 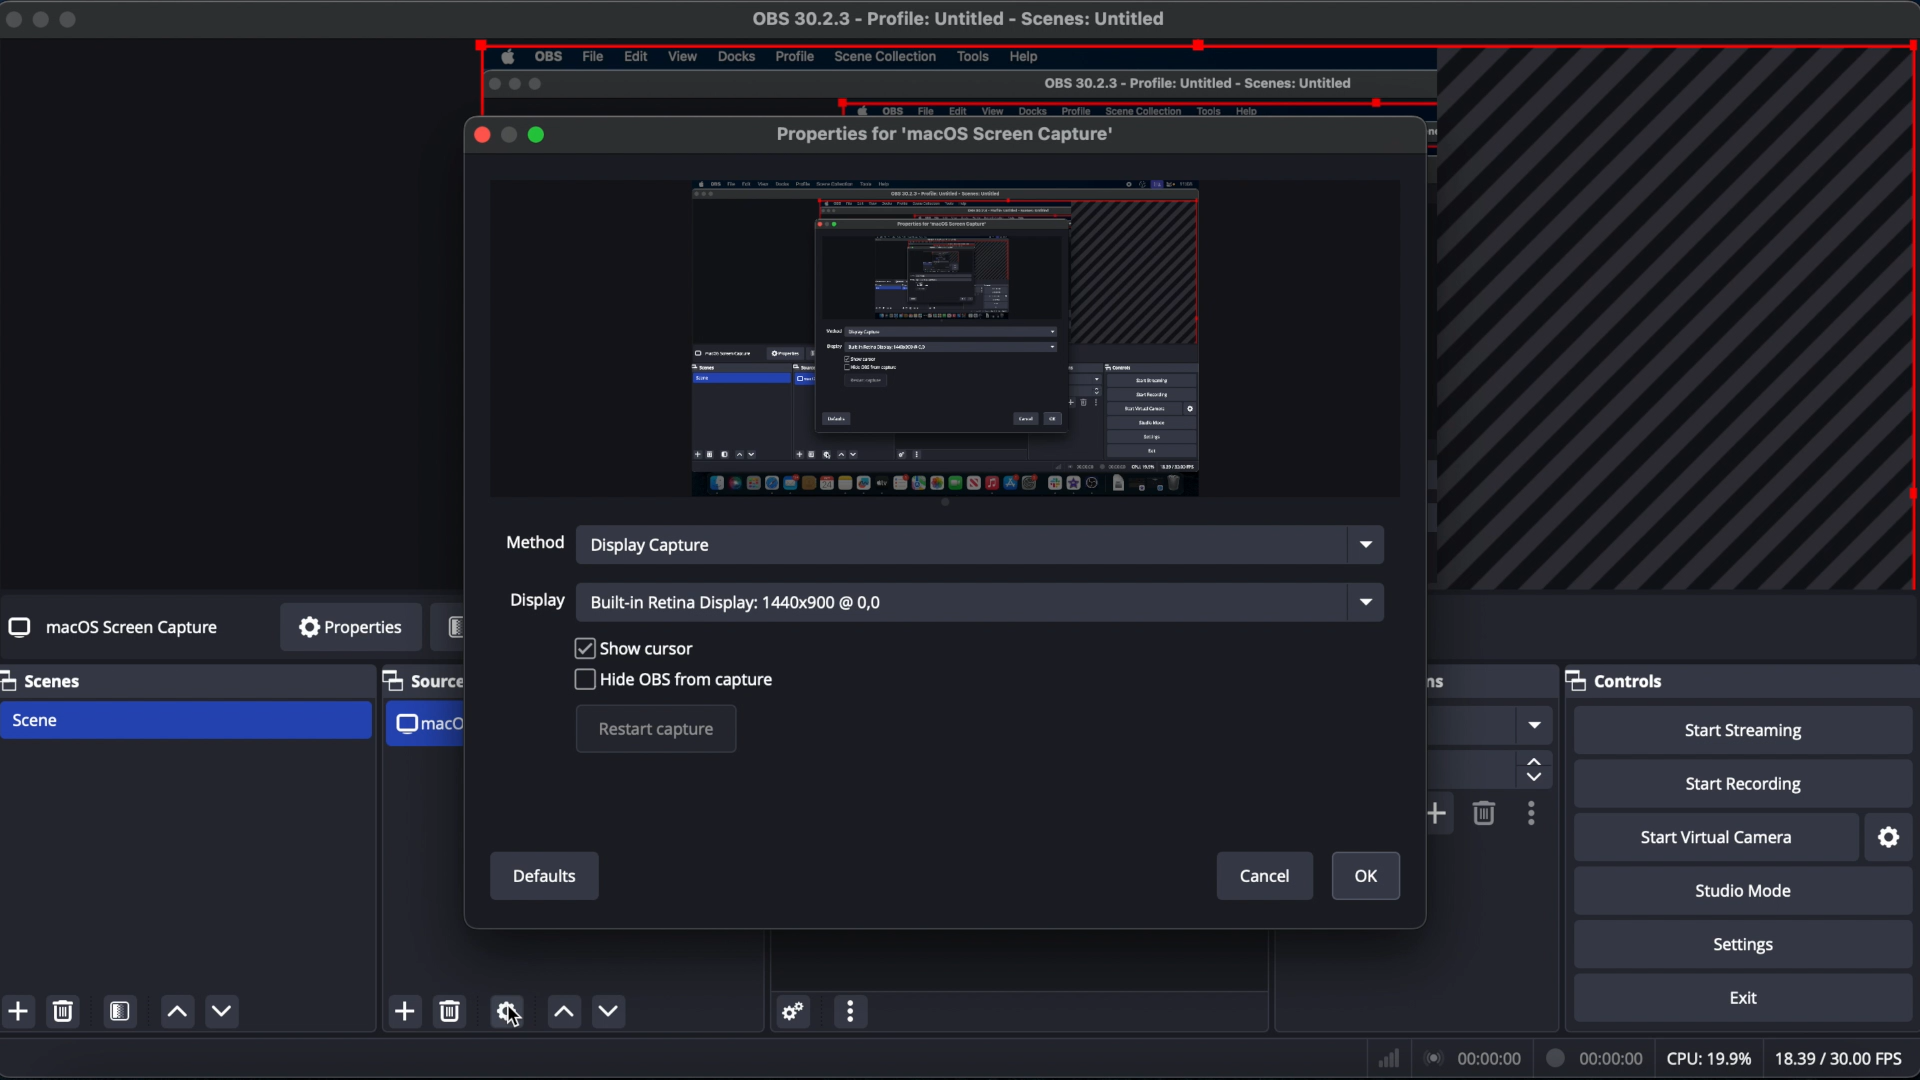 I want to click on sources, so click(x=425, y=681).